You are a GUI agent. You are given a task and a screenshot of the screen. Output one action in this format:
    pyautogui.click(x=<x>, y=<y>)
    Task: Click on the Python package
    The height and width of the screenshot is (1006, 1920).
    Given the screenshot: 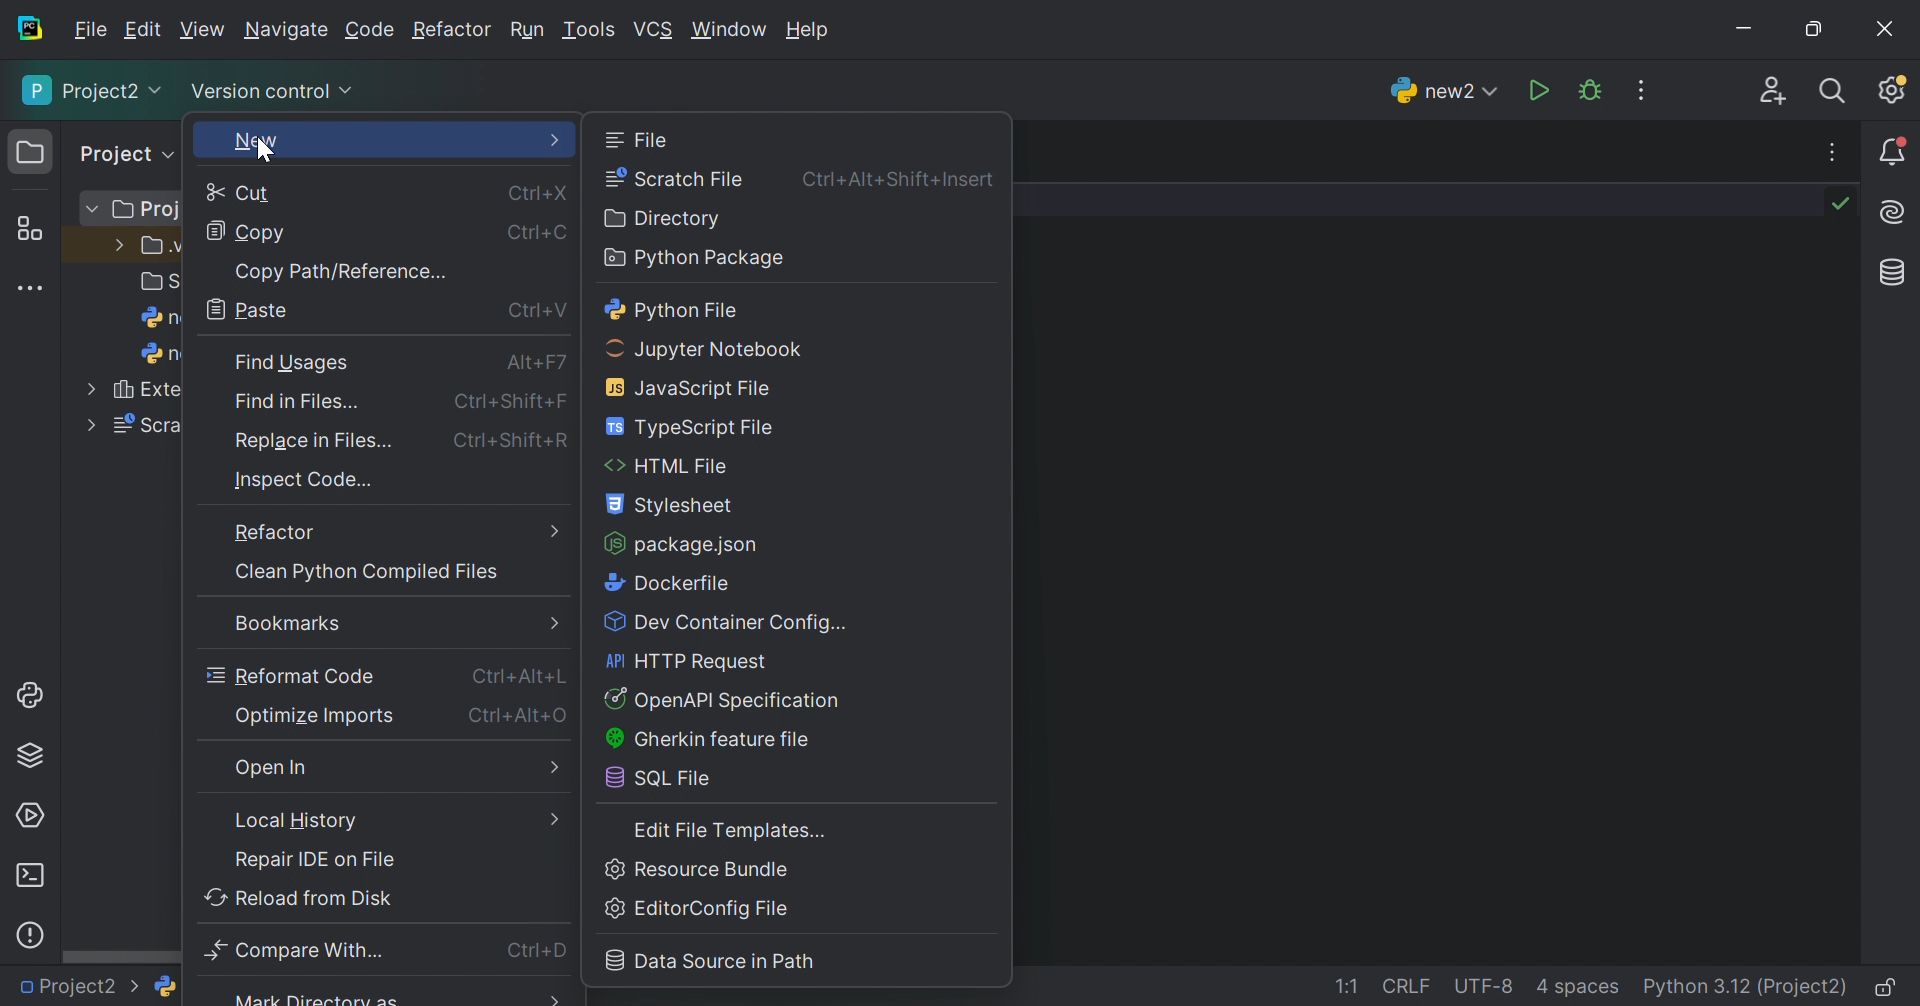 What is the action you would take?
    pyautogui.click(x=699, y=259)
    